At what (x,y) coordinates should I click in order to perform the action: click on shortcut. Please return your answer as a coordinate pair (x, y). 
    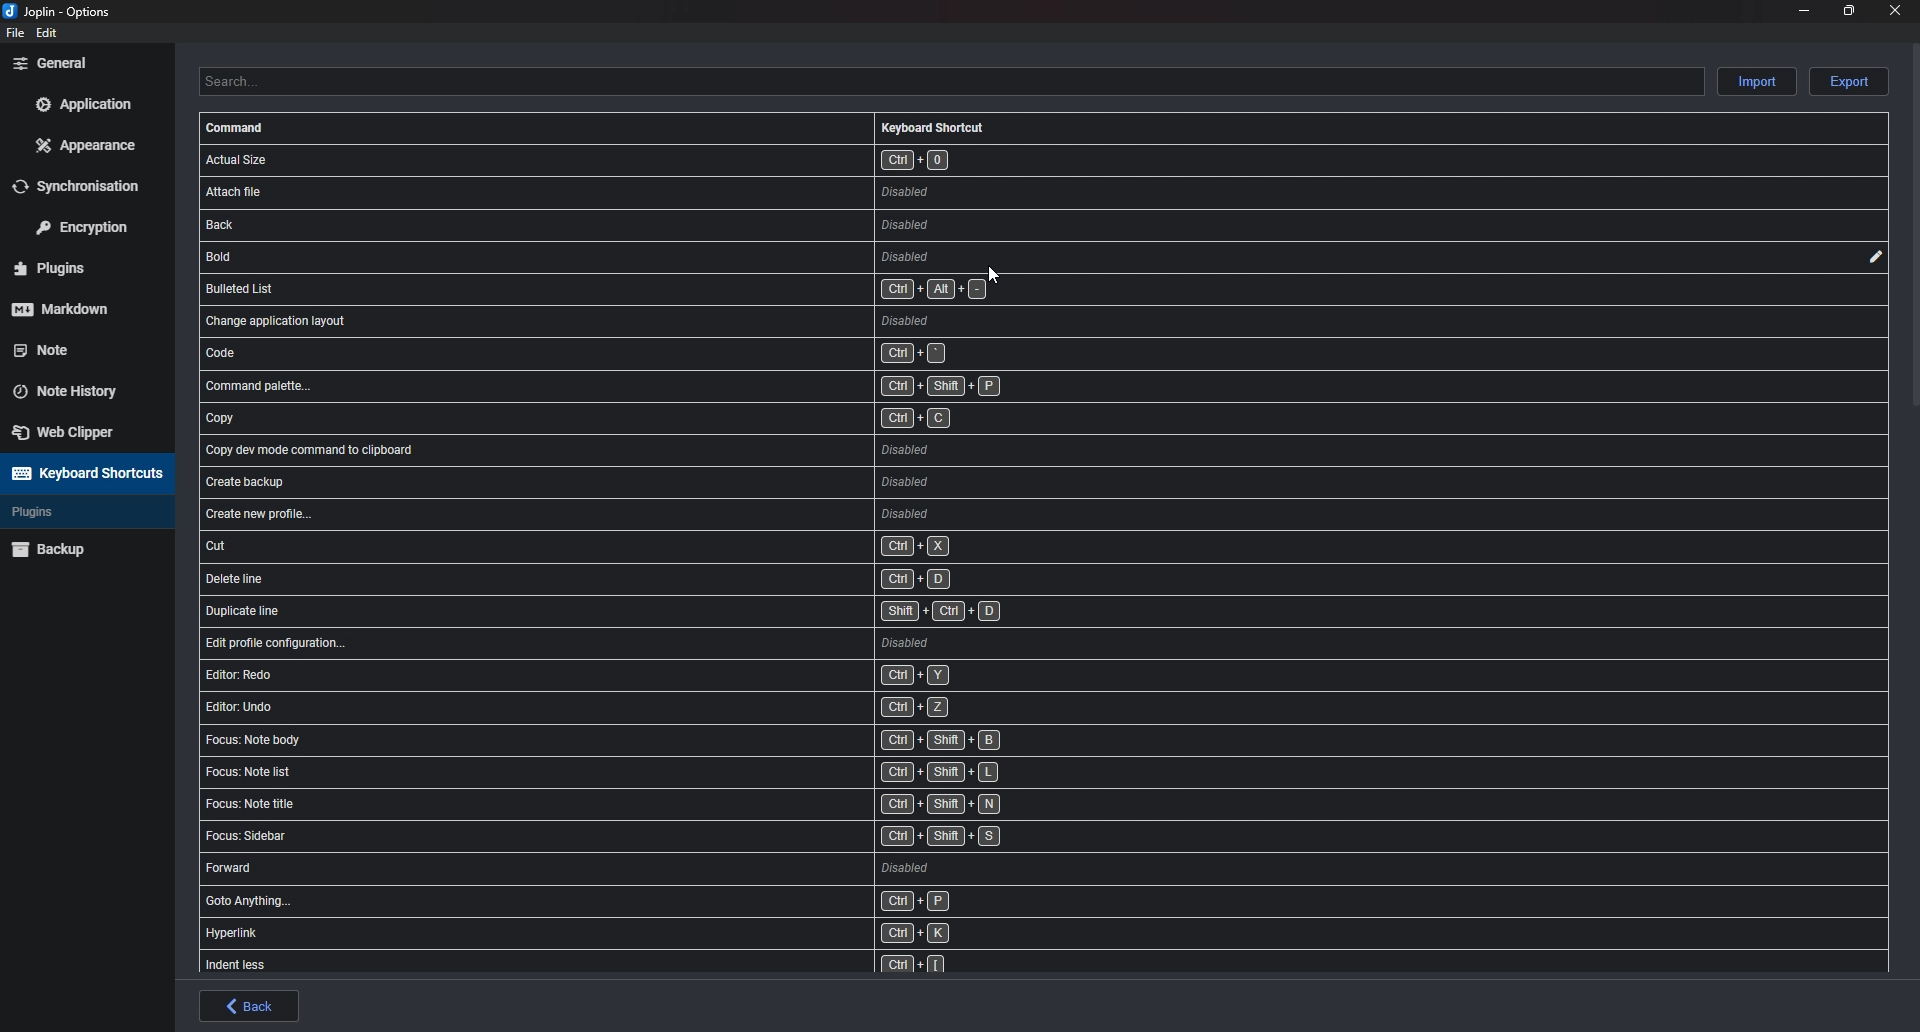
    Looking at the image, I should click on (672, 226).